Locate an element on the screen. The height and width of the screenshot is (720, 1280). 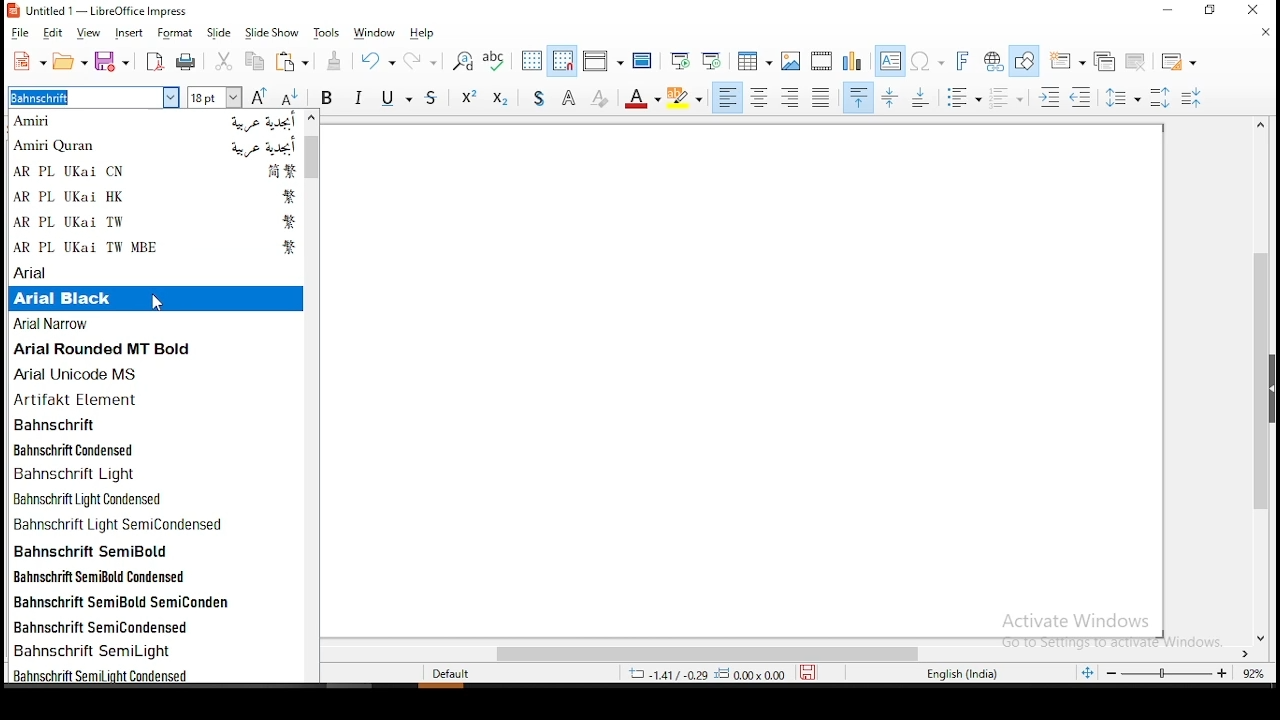
artifakt element is located at coordinates (155, 399).